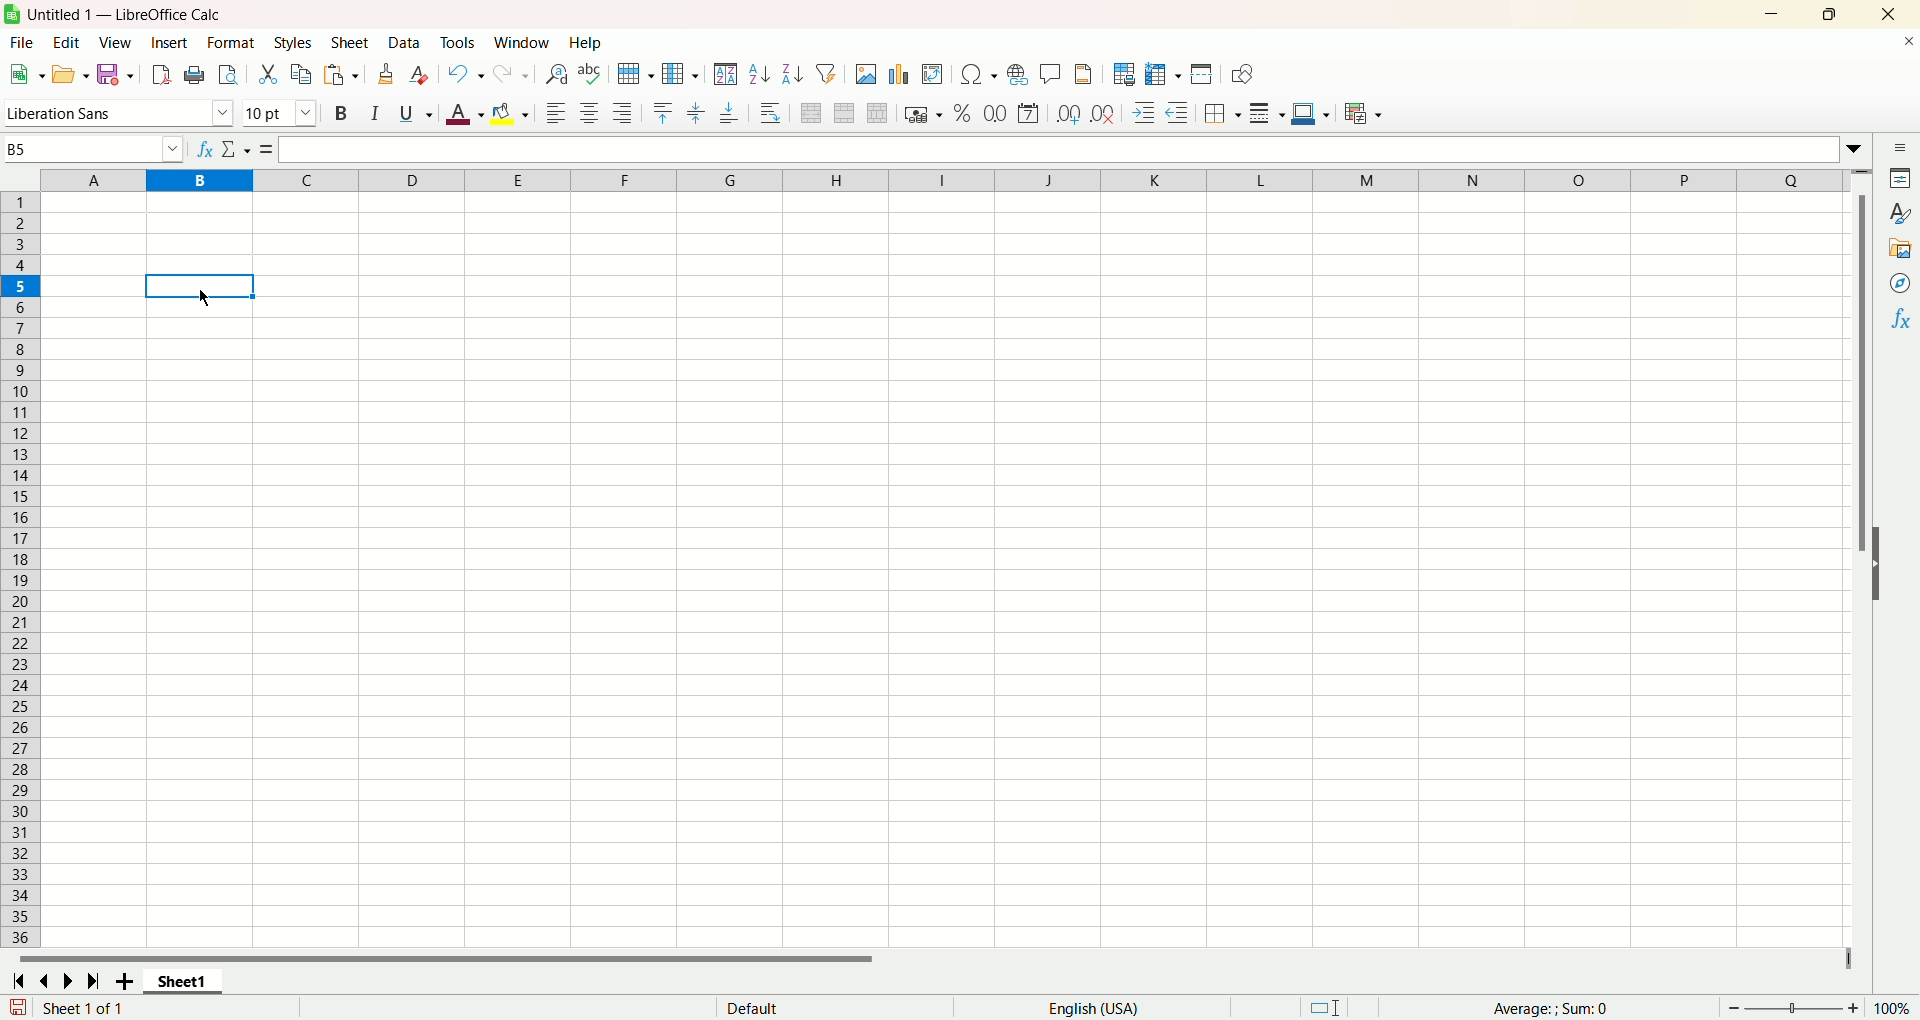  I want to click on file, so click(23, 42).